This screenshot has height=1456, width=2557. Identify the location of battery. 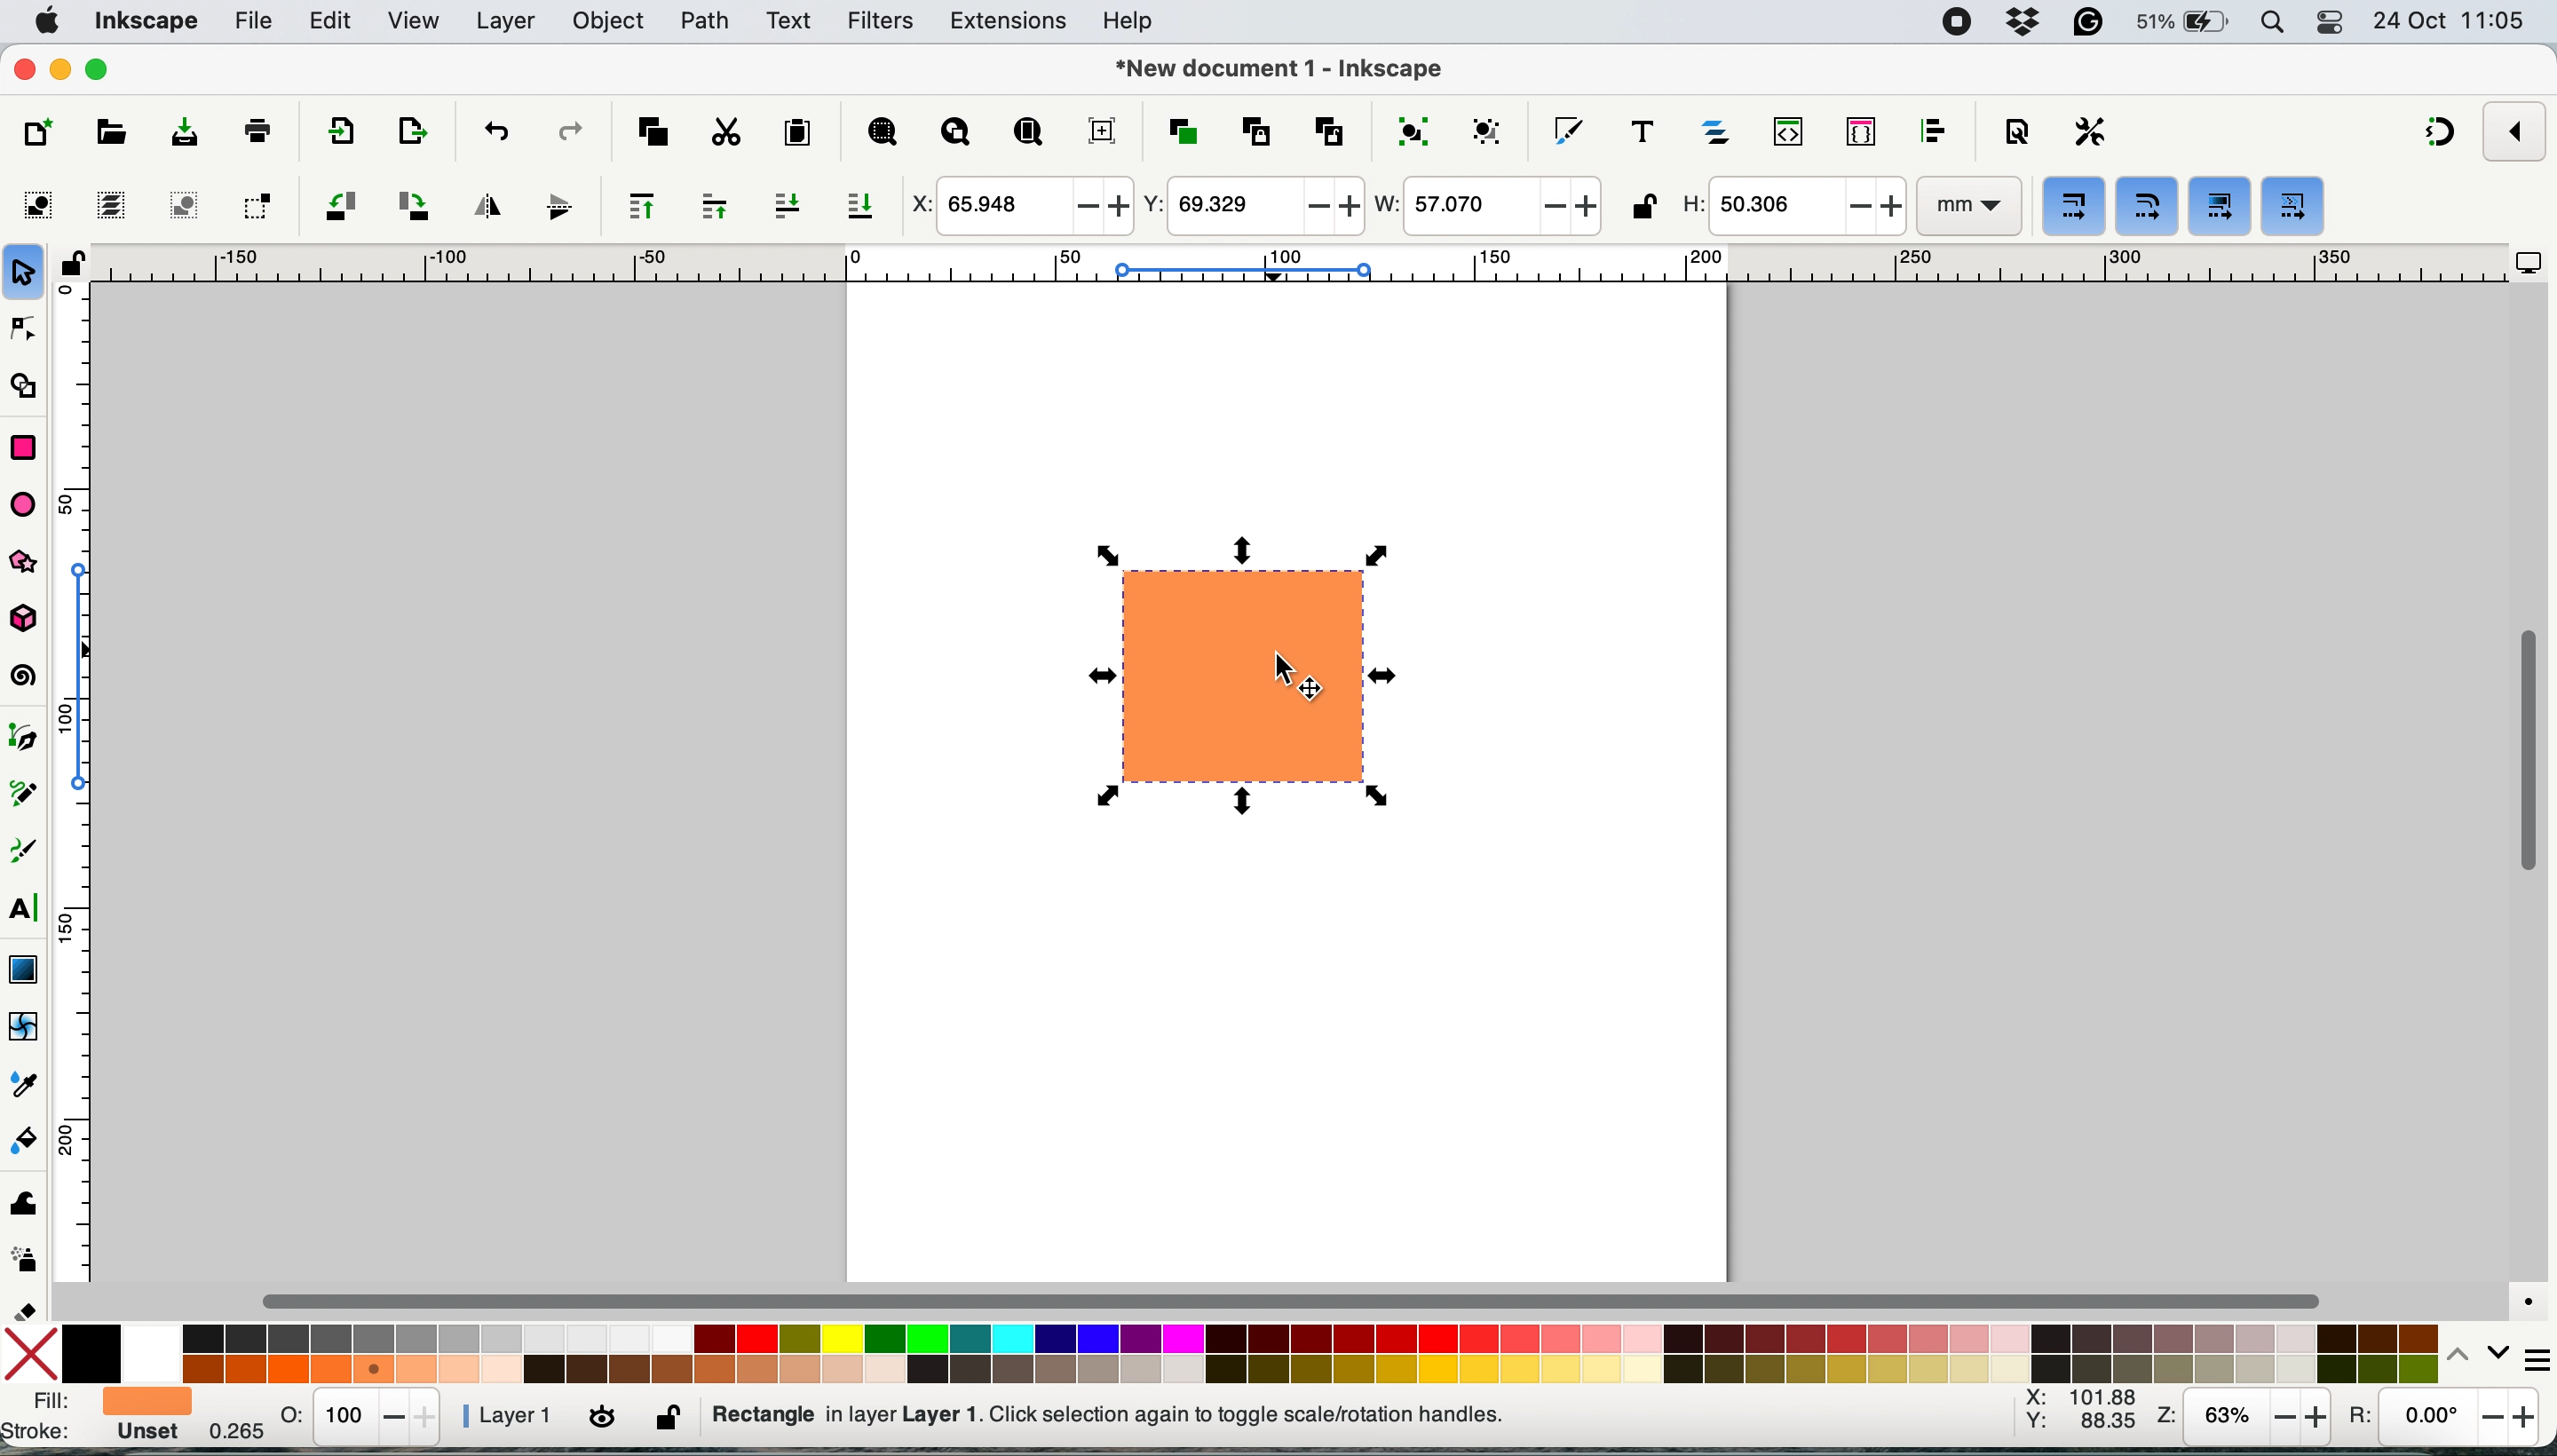
(2184, 22).